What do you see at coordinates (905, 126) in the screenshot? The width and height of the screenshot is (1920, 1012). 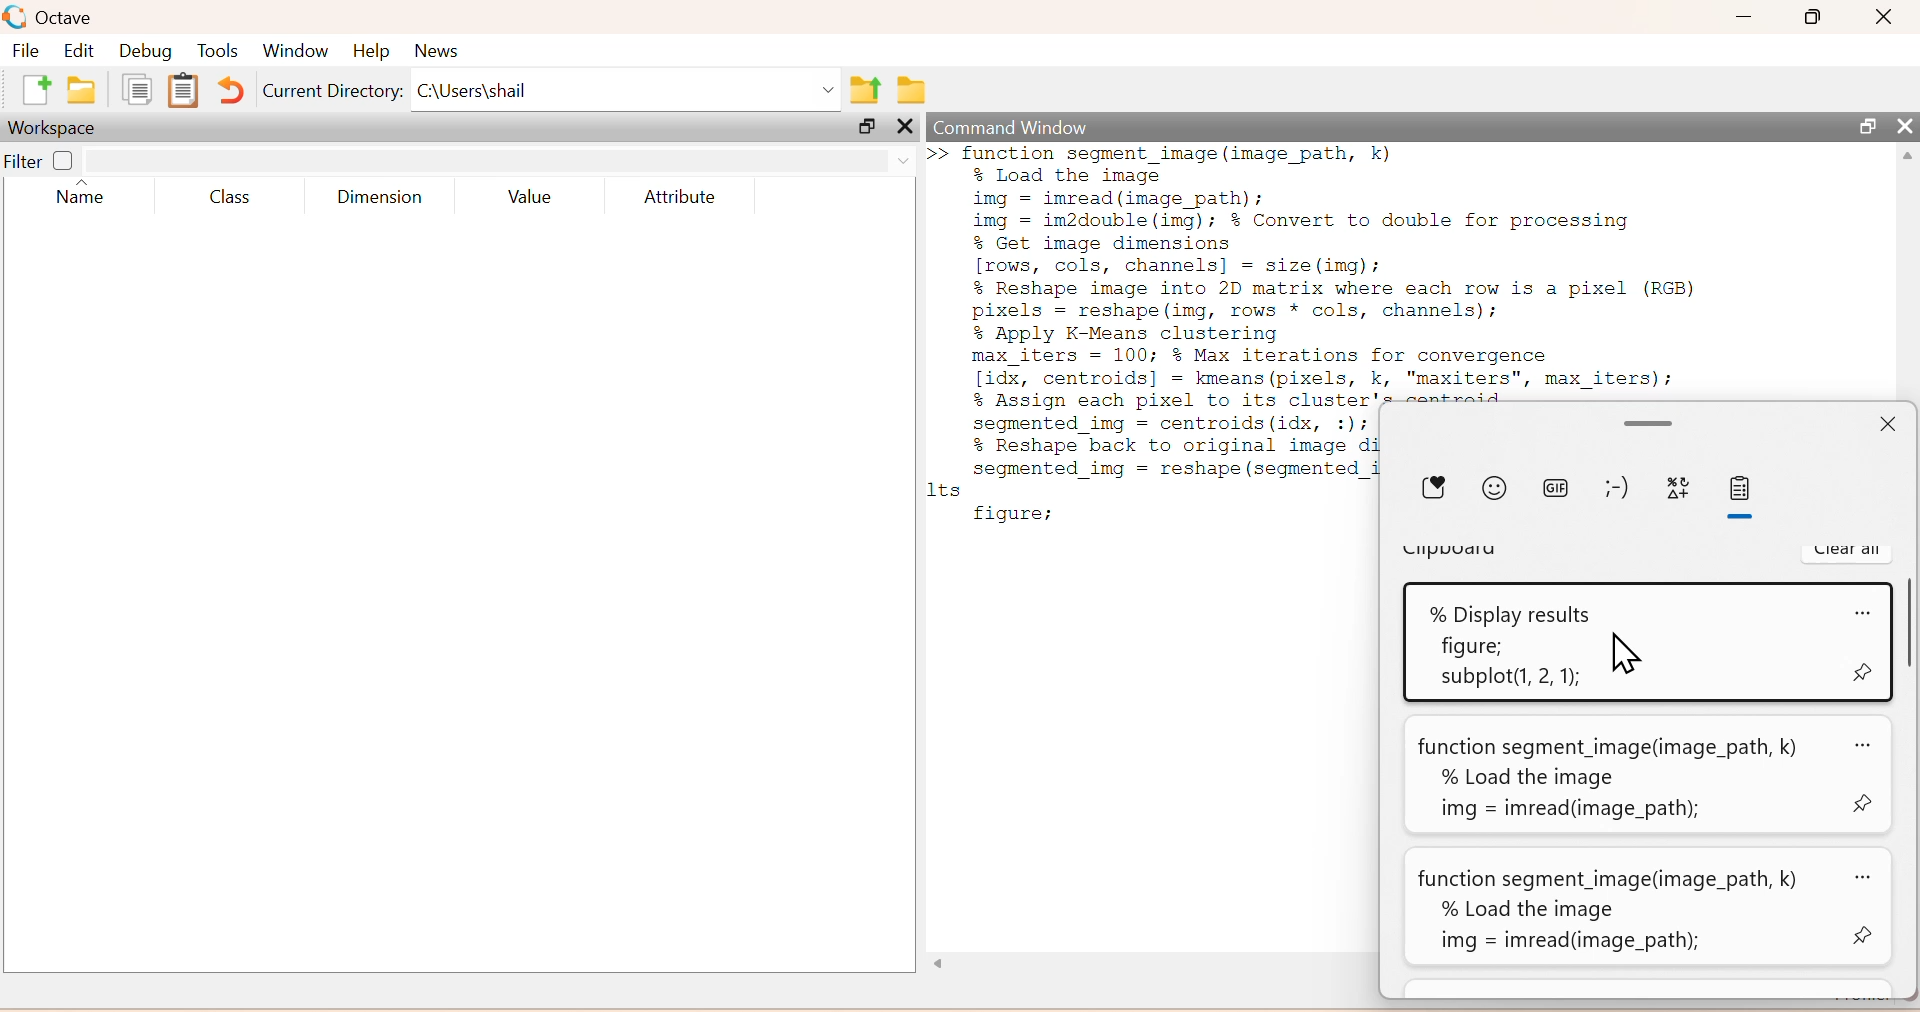 I see `` at bounding box center [905, 126].